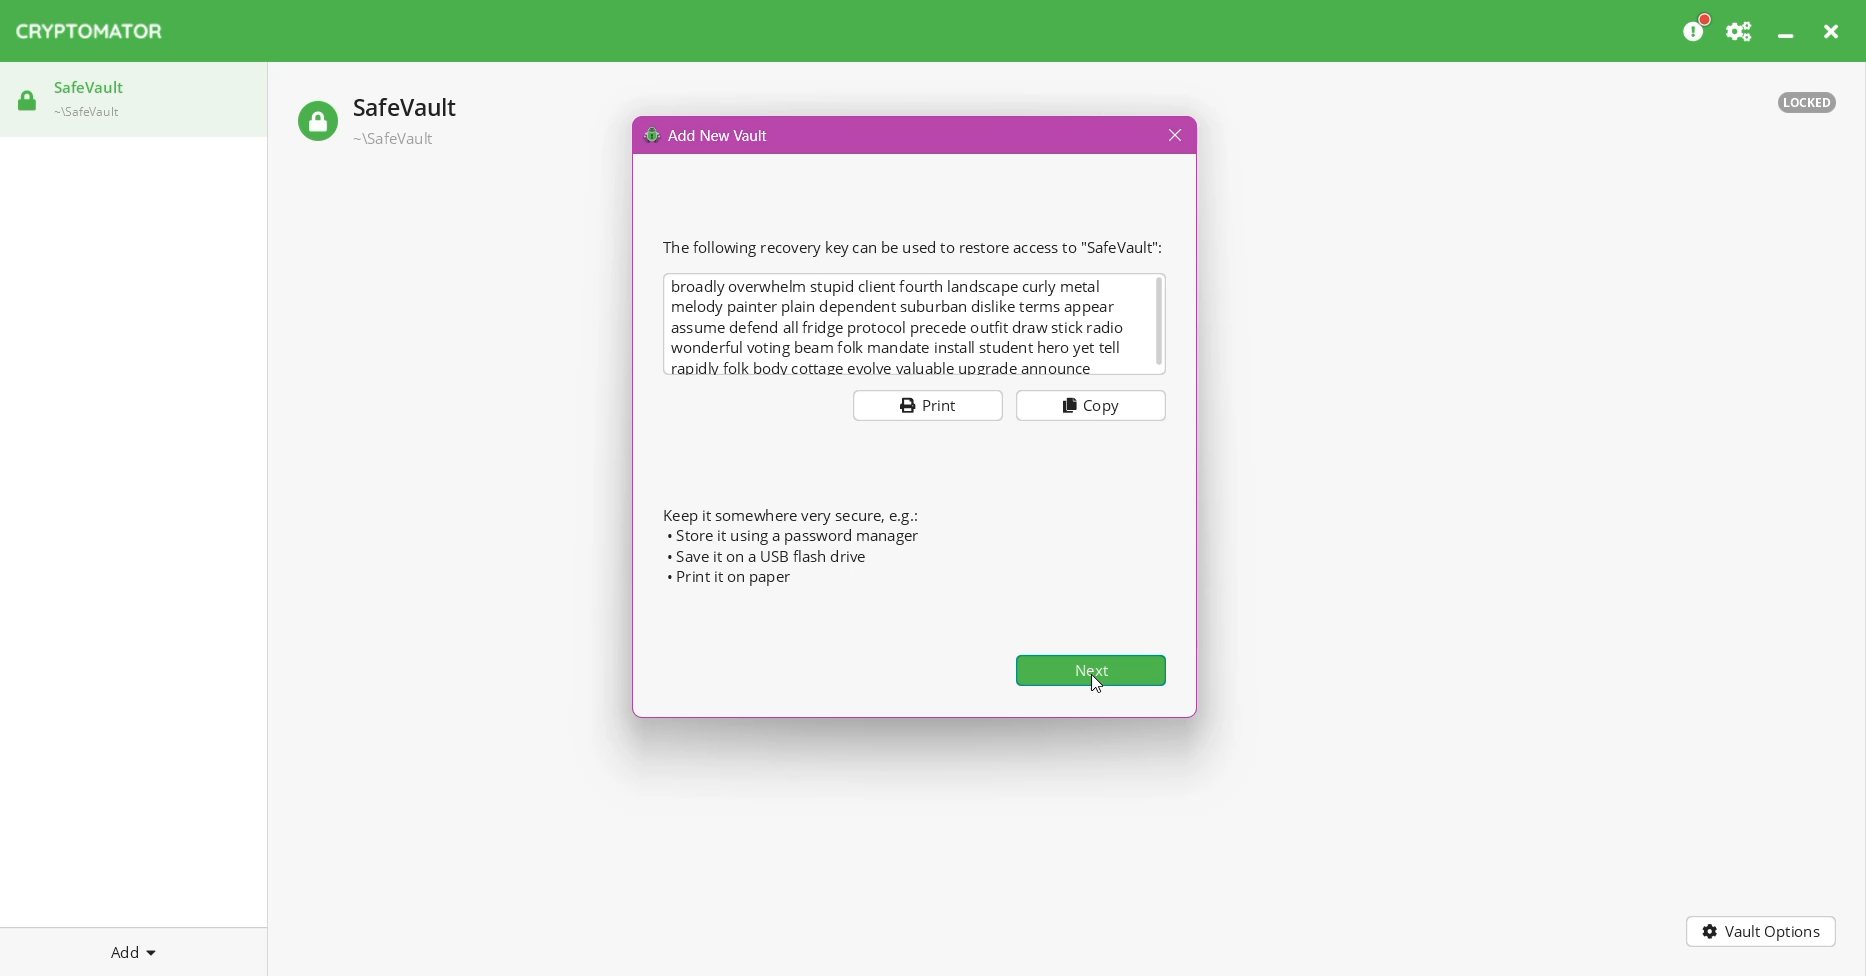 This screenshot has height=976, width=1866. I want to click on Vault status, so click(1808, 102).